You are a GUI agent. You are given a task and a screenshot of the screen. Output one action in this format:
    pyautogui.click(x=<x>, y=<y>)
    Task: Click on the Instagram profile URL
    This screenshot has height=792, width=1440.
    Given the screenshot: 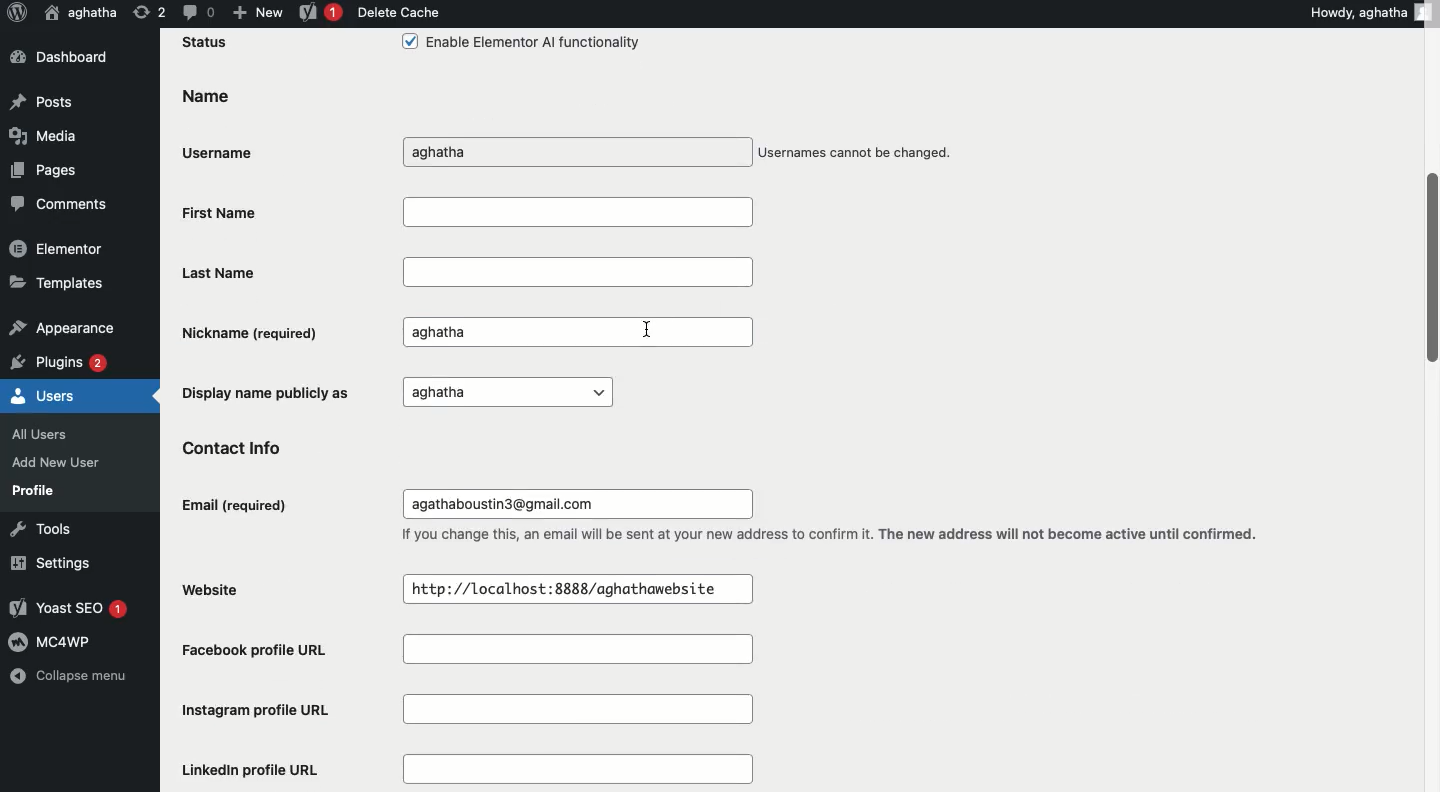 What is the action you would take?
    pyautogui.click(x=467, y=708)
    